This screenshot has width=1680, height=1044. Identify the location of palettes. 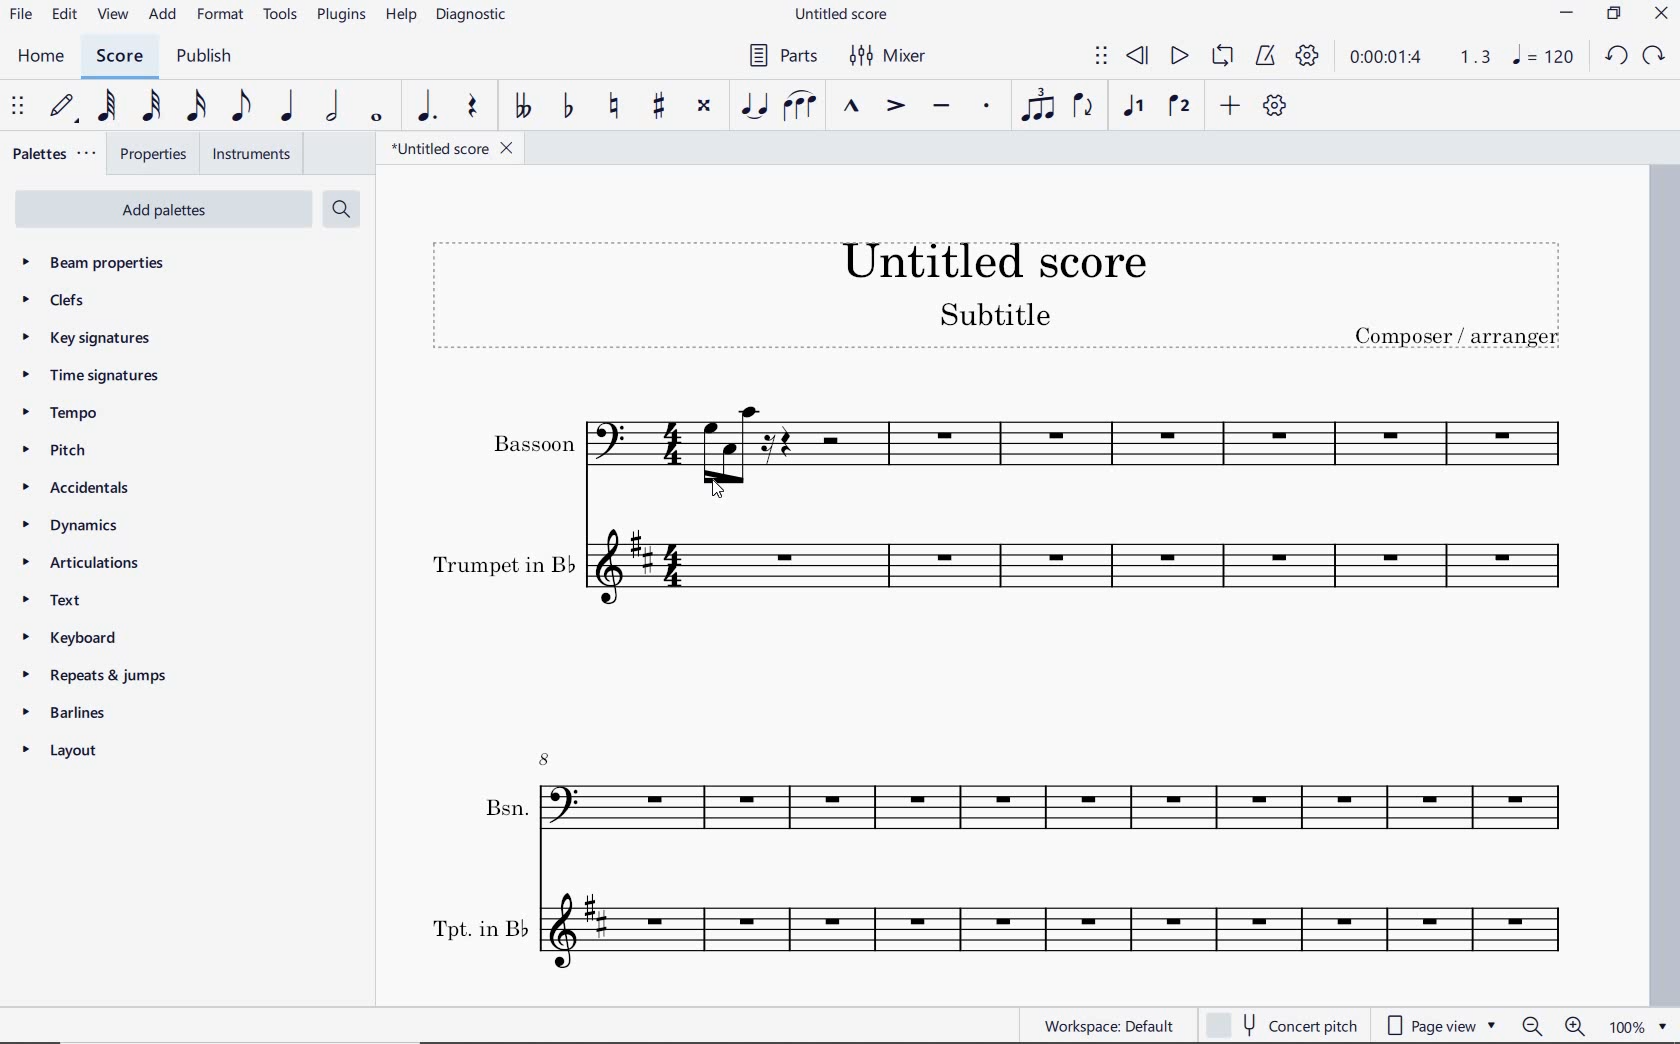
(53, 154).